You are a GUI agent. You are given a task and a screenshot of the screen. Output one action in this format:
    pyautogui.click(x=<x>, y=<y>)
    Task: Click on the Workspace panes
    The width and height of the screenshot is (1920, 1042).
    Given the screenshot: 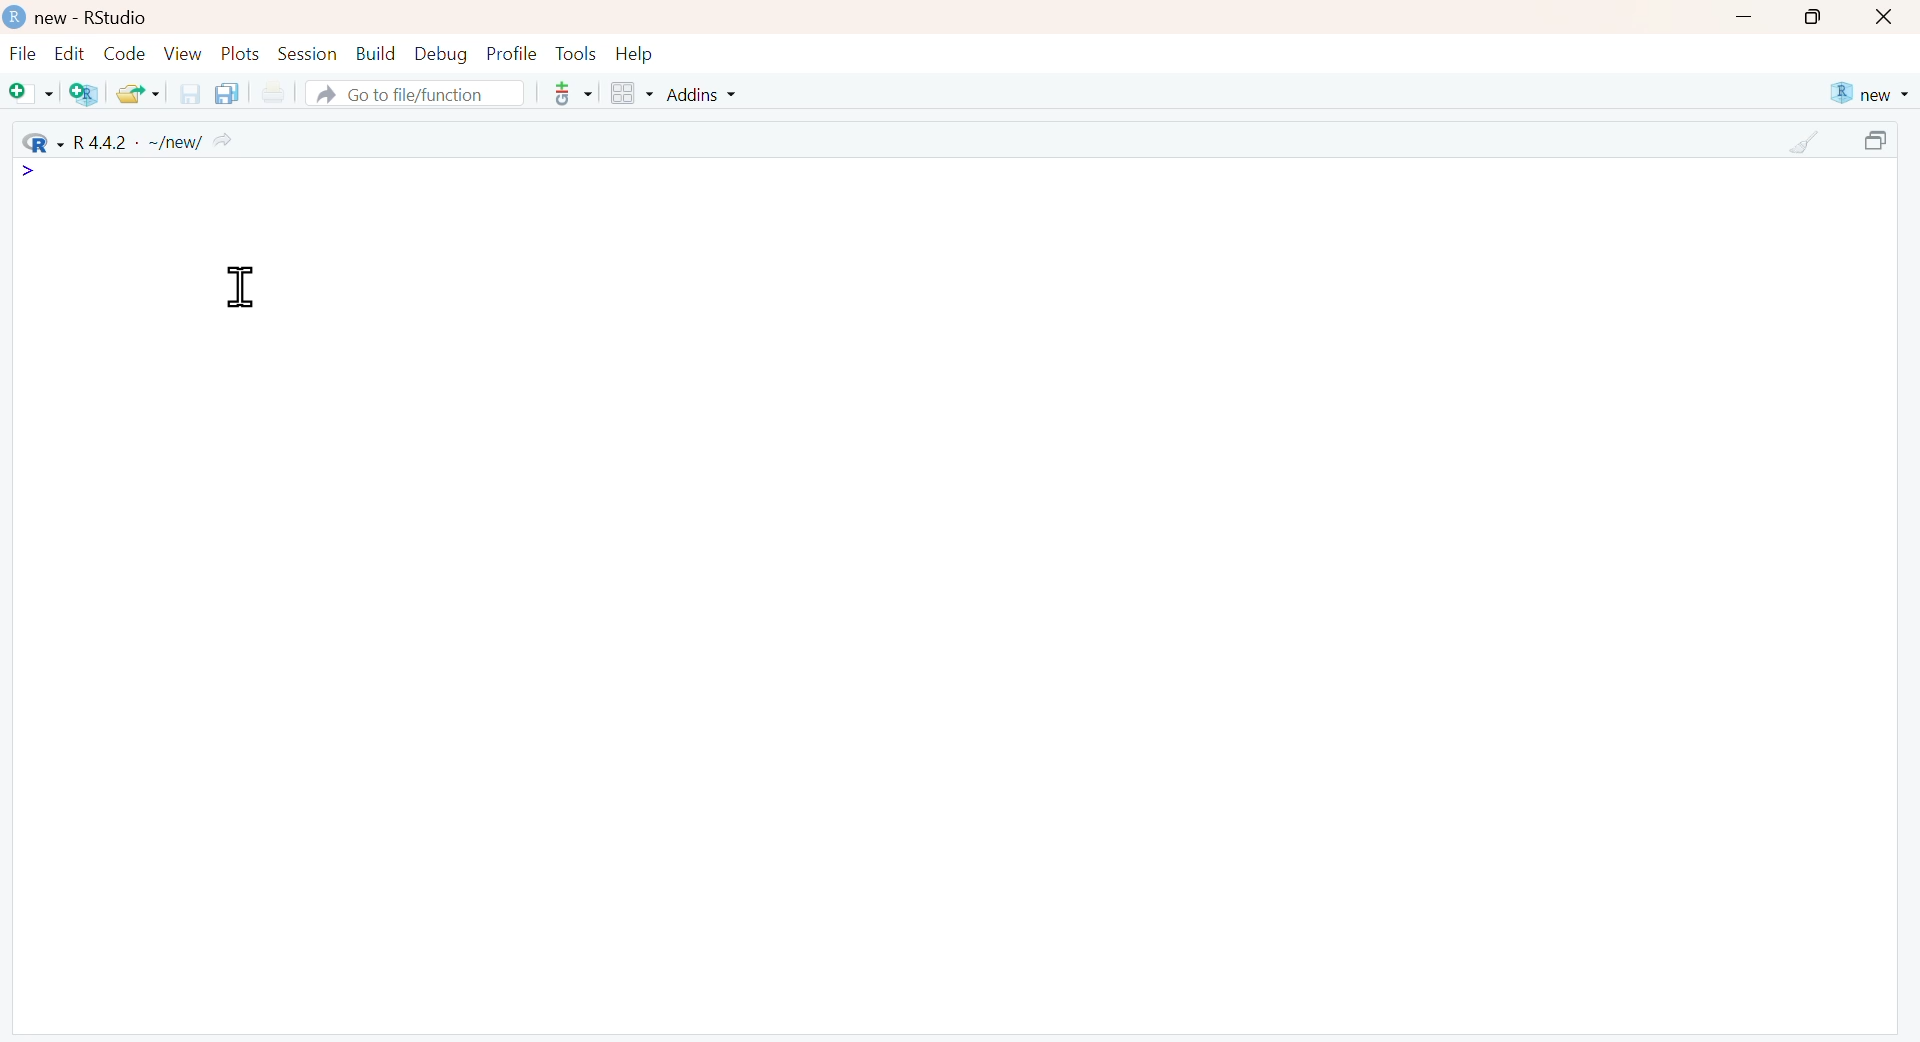 What is the action you would take?
    pyautogui.click(x=630, y=94)
    